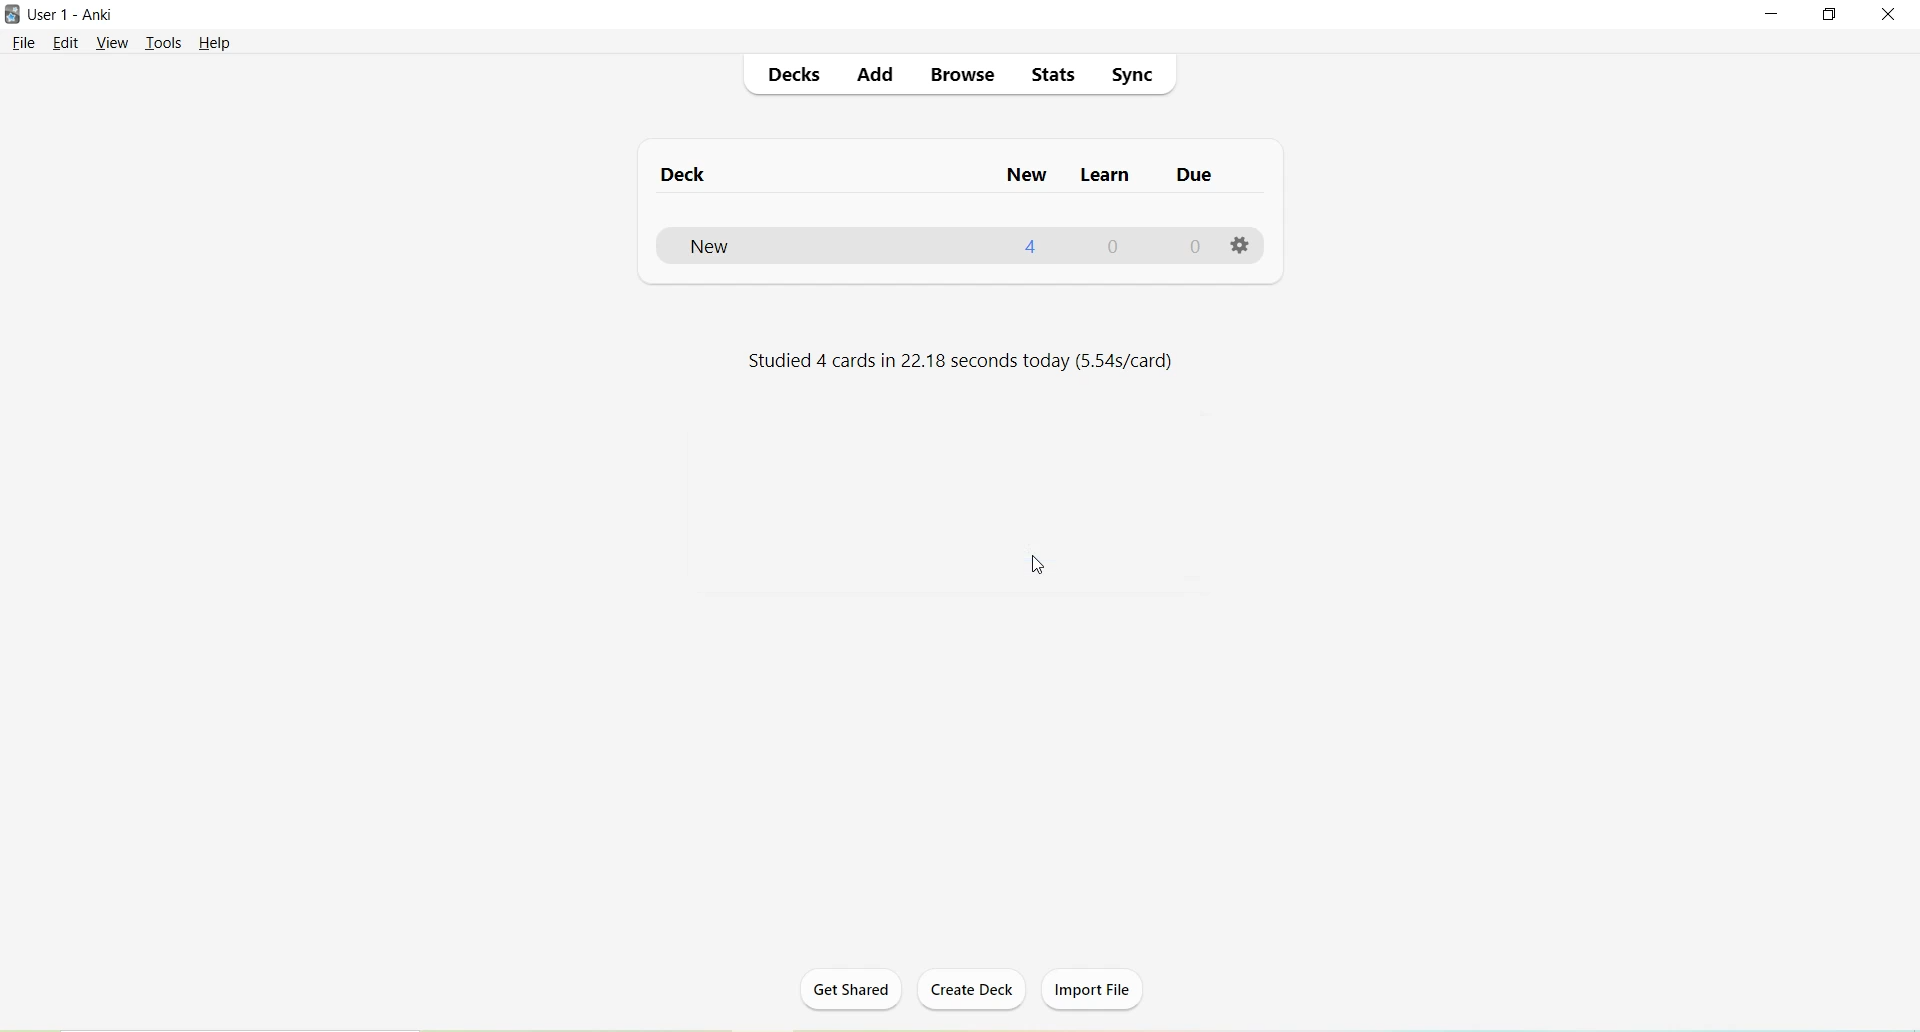  I want to click on Add, so click(877, 75).